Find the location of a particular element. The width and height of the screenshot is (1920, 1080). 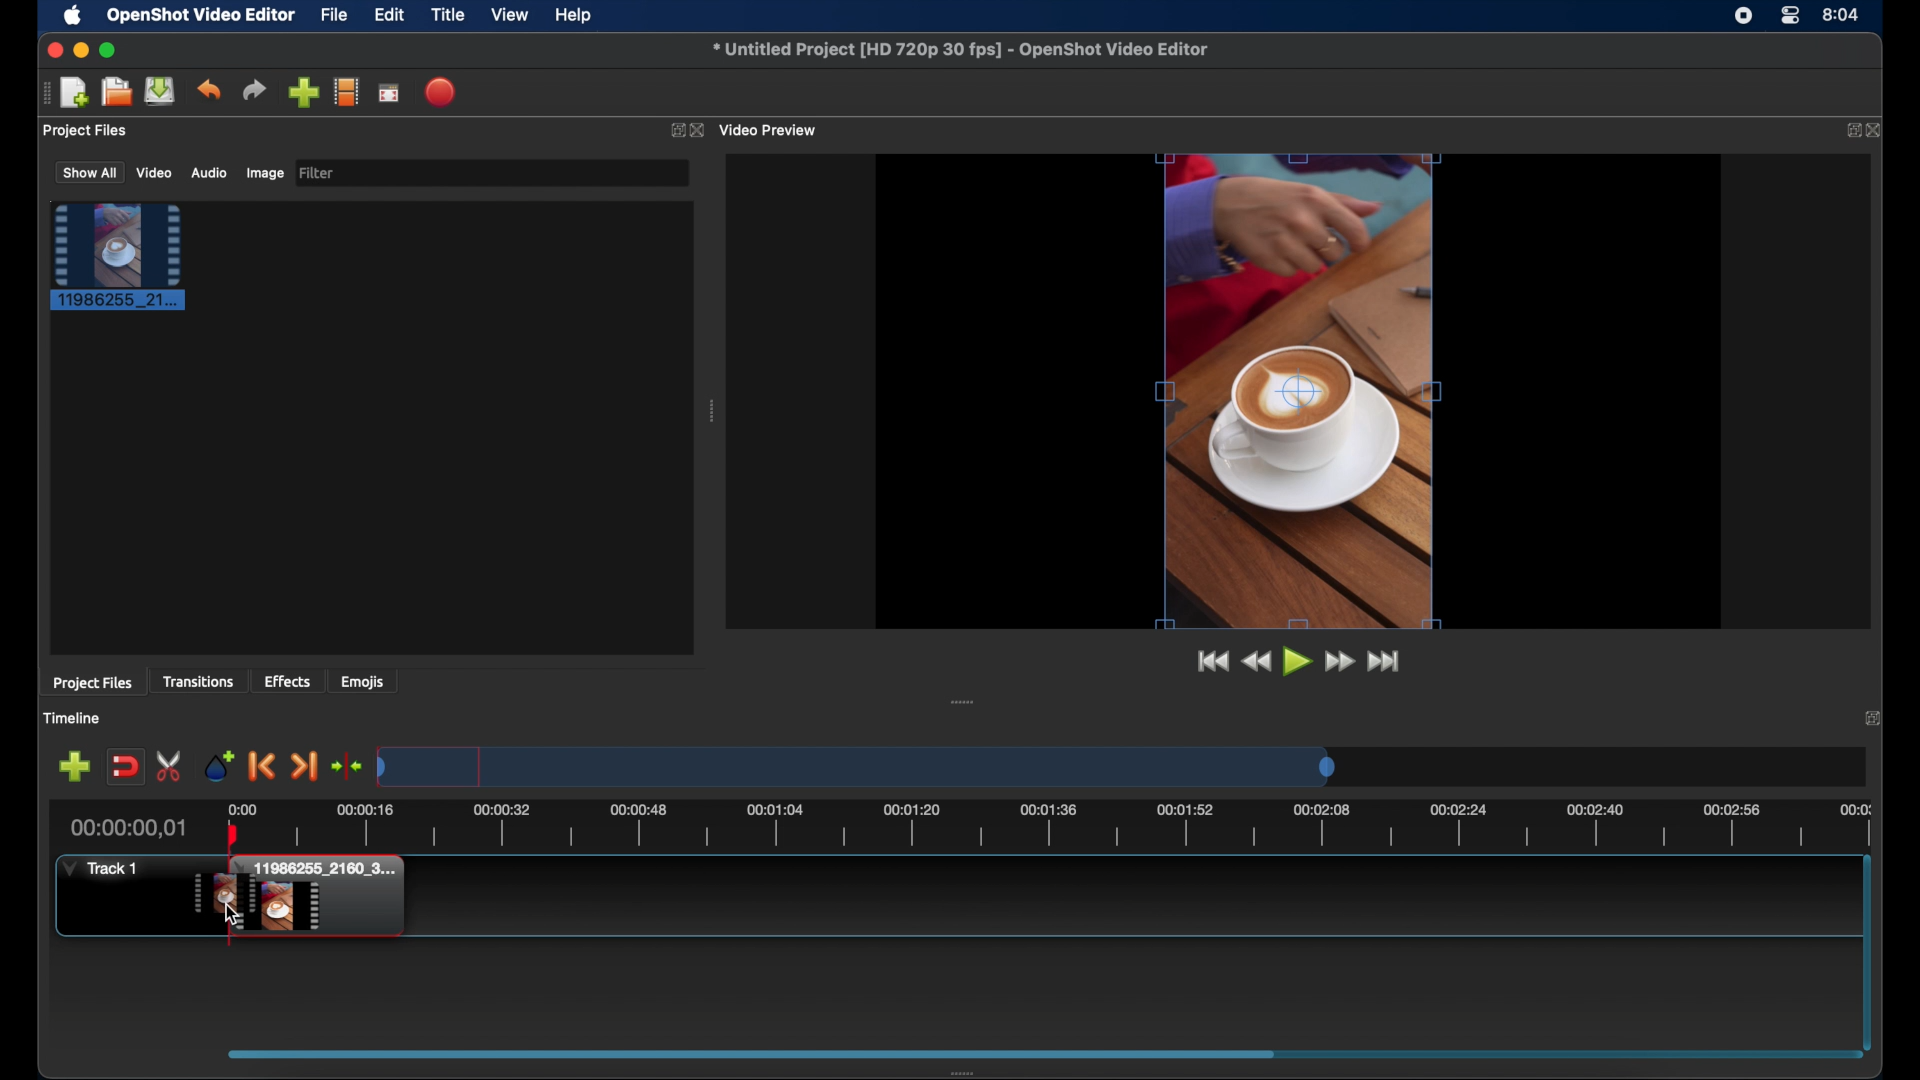

add marker is located at coordinates (220, 766).